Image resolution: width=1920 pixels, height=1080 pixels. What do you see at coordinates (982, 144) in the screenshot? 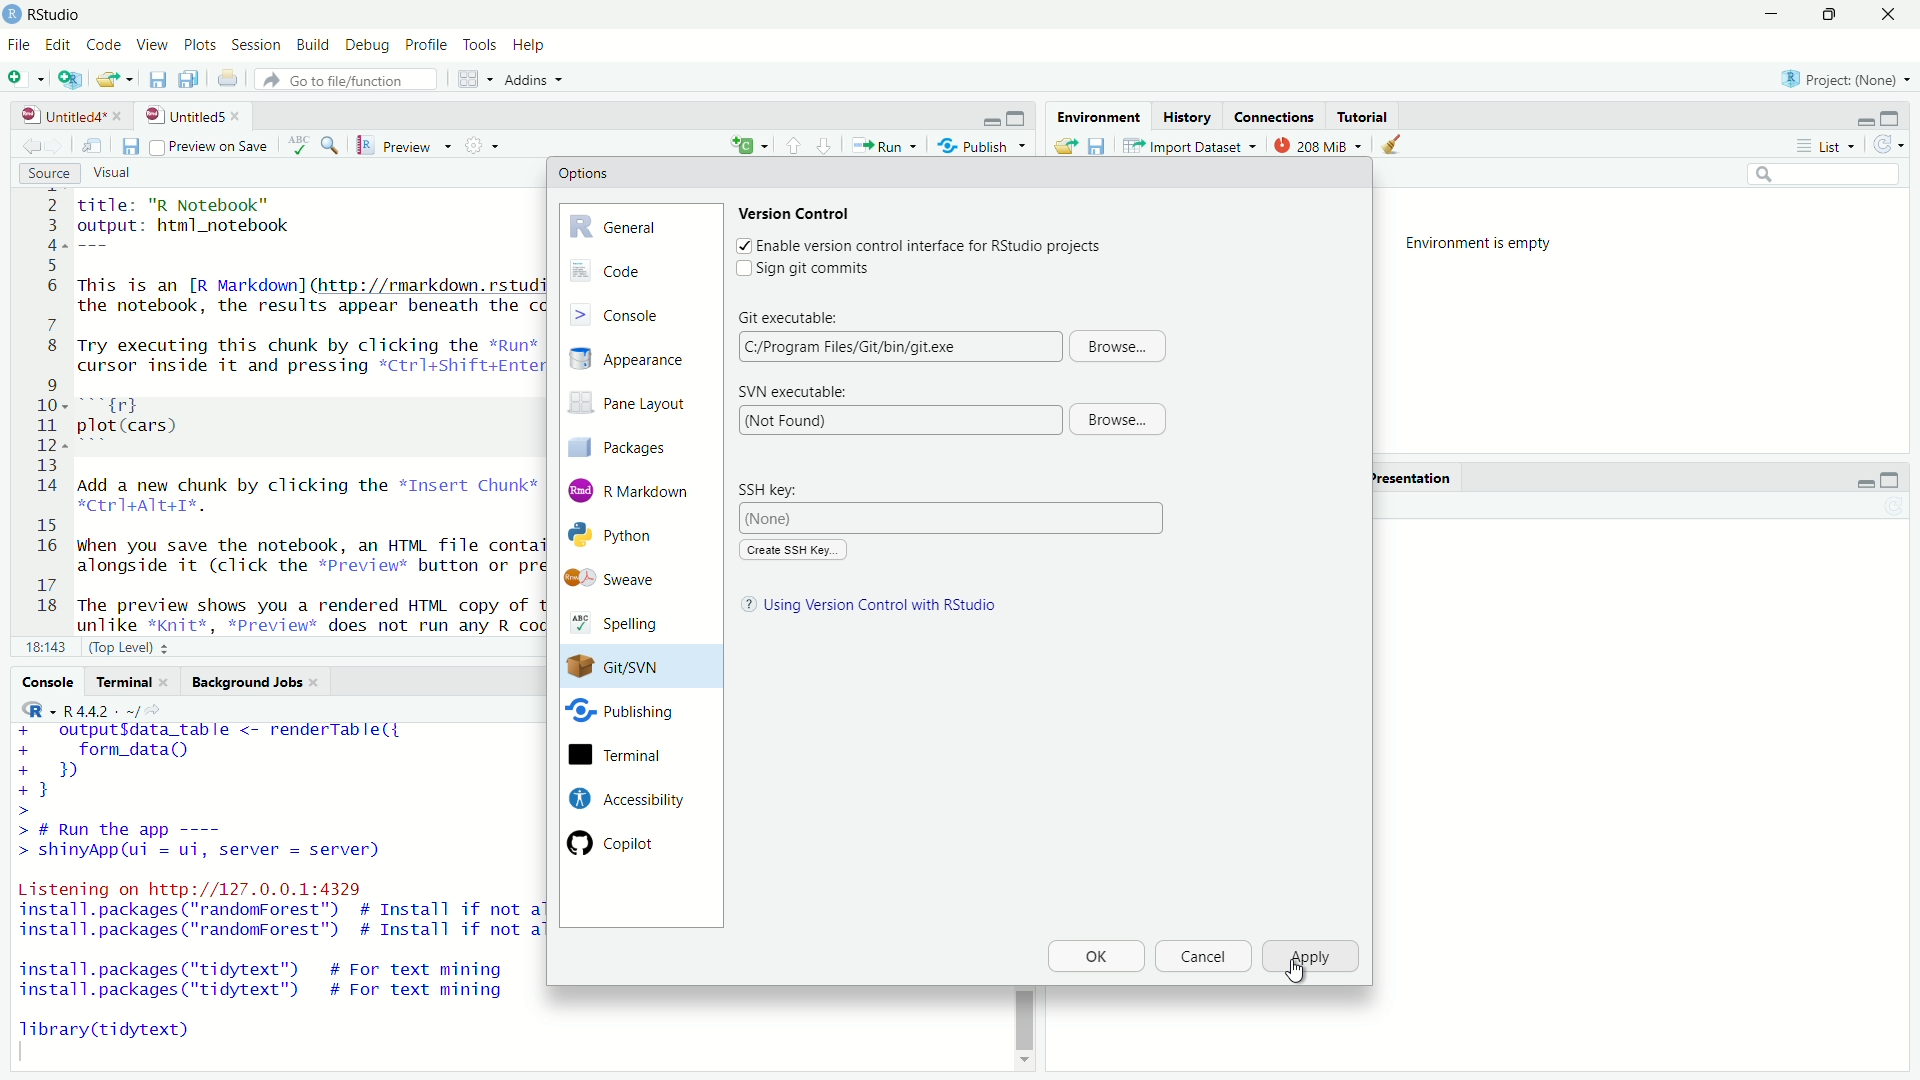
I see `Publish` at bounding box center [982, 144].